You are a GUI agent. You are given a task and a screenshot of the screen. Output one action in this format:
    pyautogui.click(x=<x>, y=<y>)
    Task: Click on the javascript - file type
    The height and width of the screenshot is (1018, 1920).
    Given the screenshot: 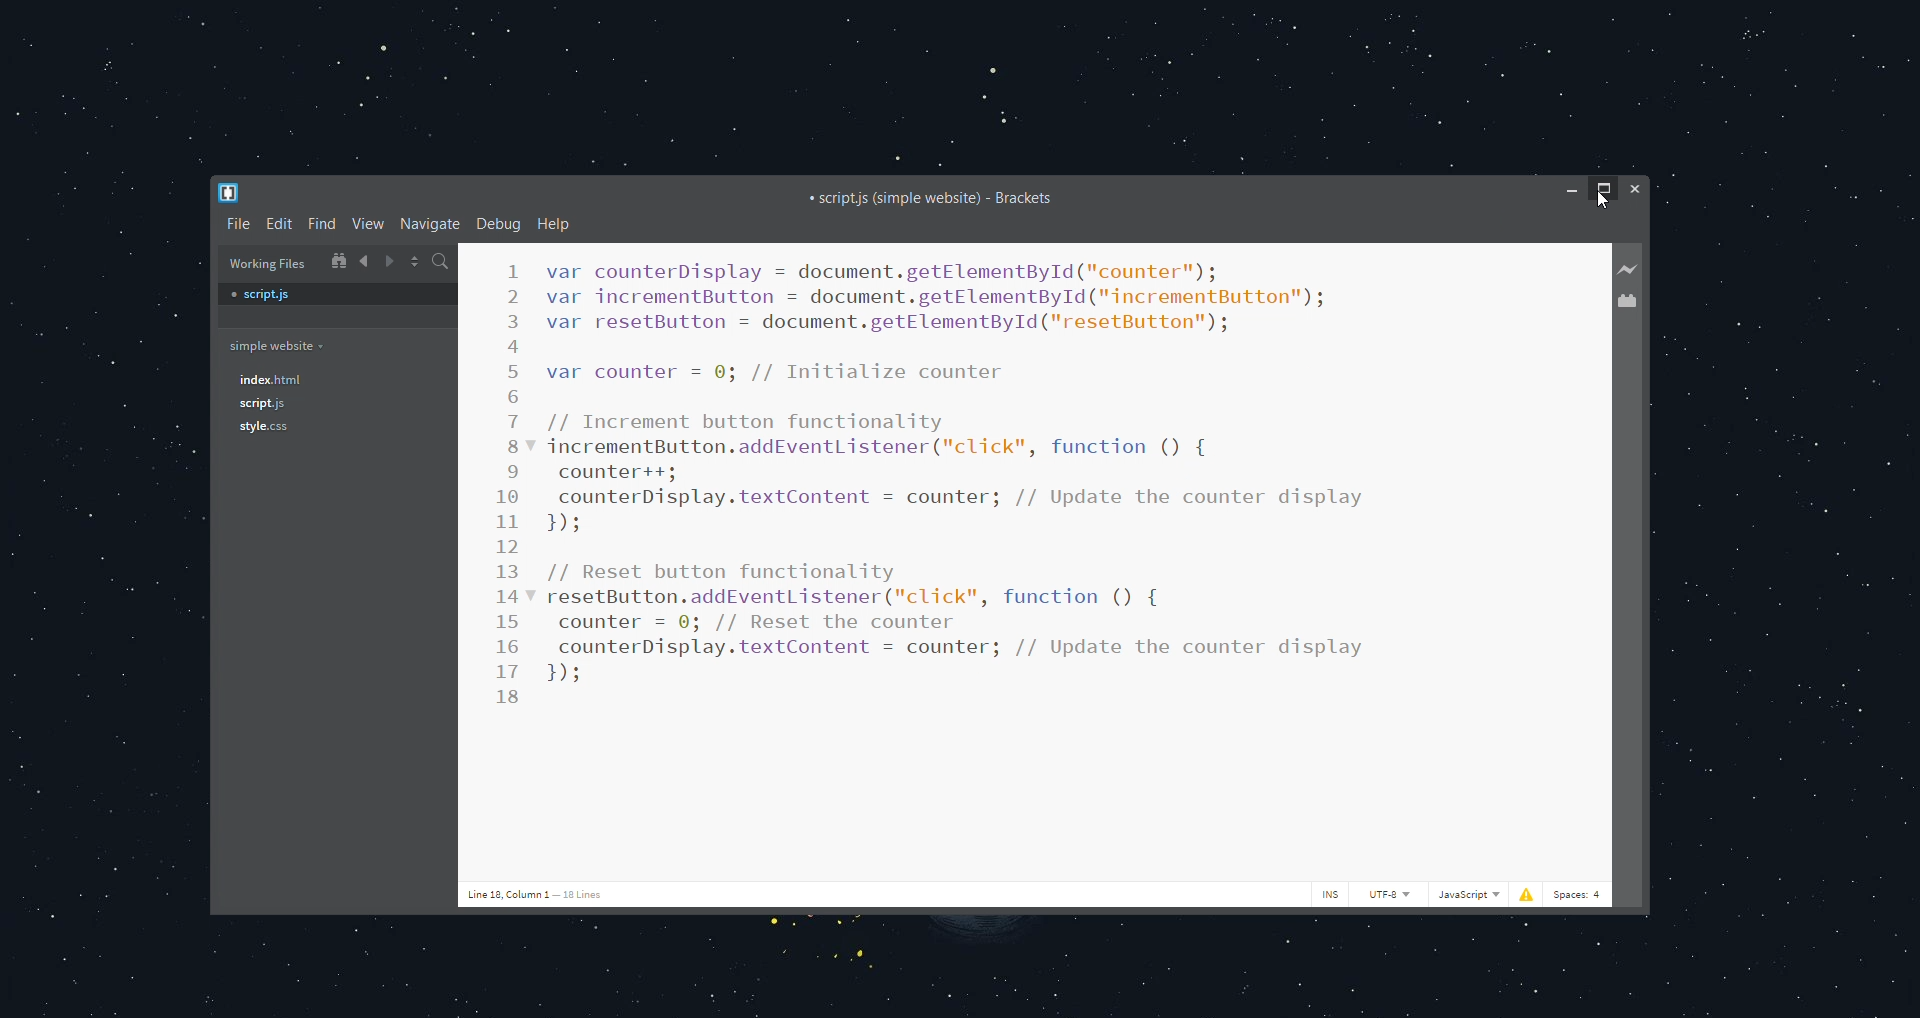 What is the action you would take?
    pyautogui.click(x=1470, y=894)
    